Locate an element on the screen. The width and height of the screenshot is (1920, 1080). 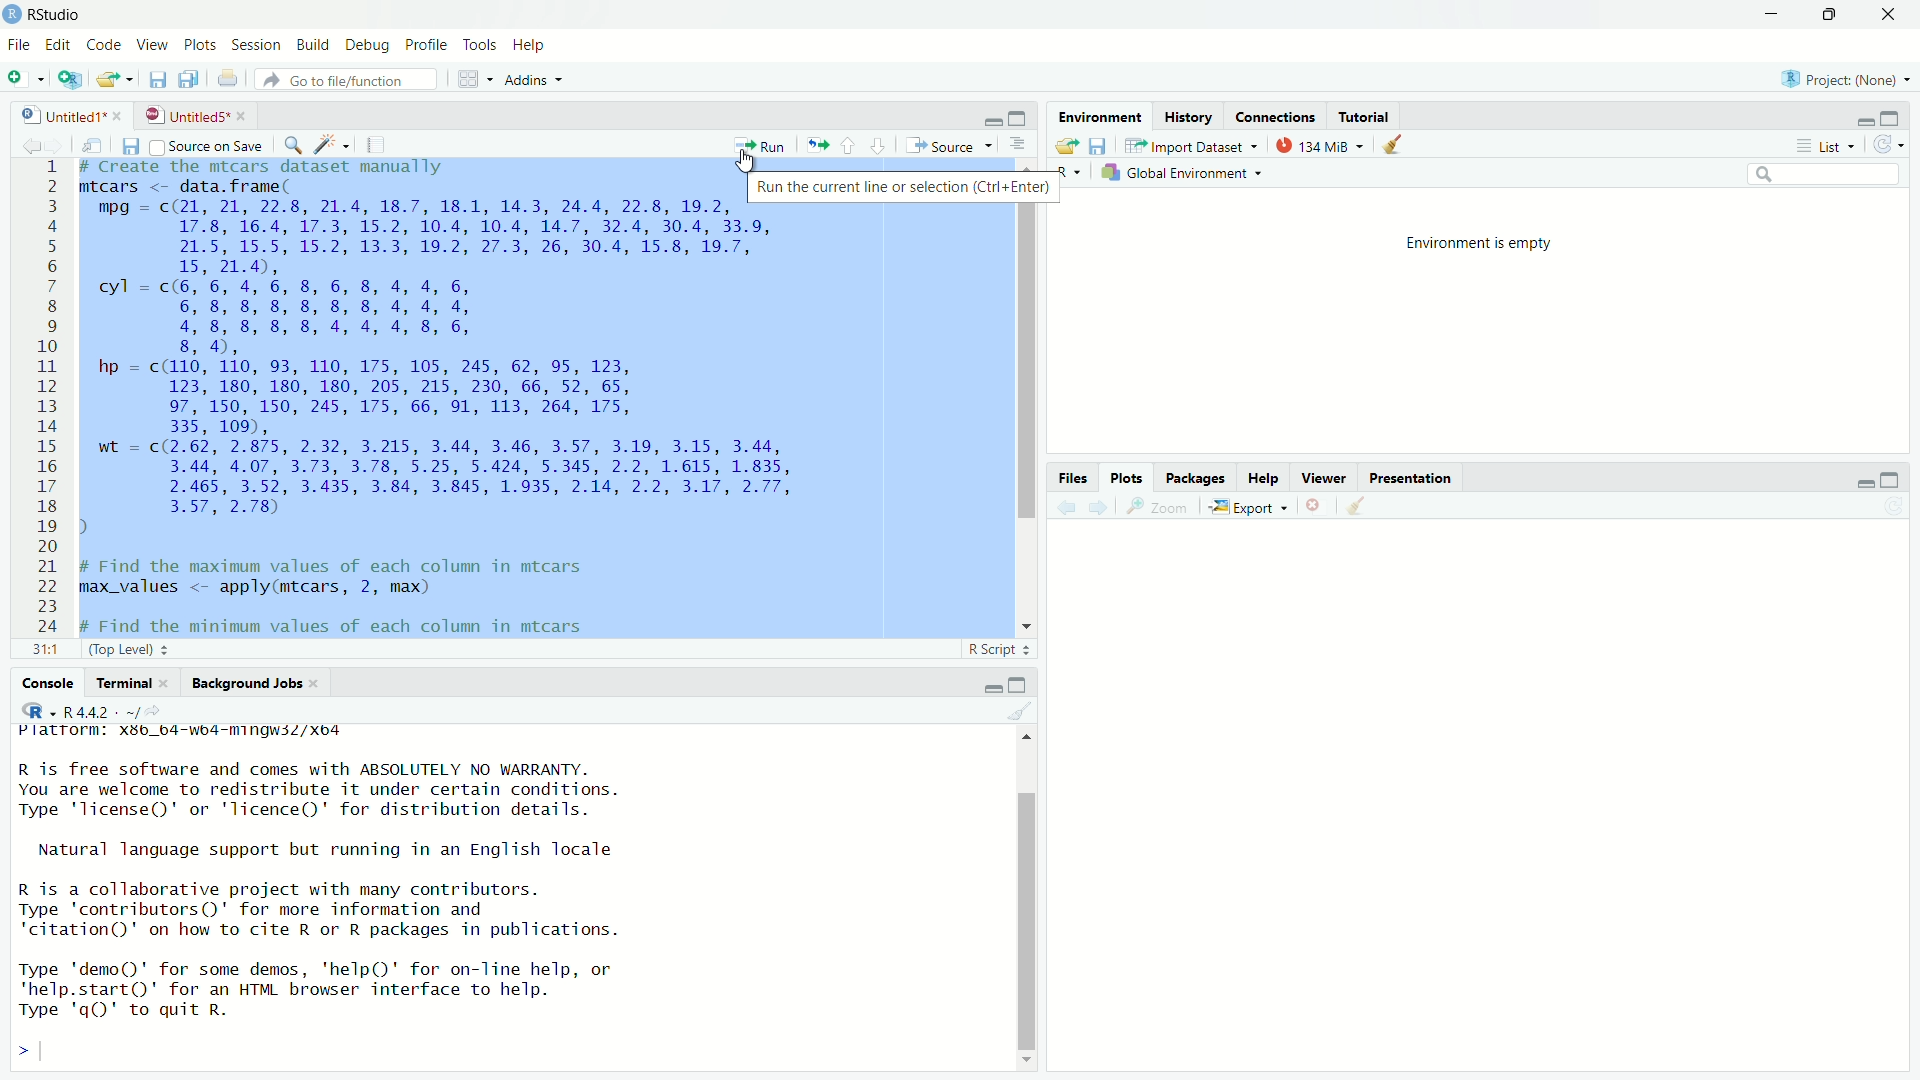
add is located at coordinates (24, 82).